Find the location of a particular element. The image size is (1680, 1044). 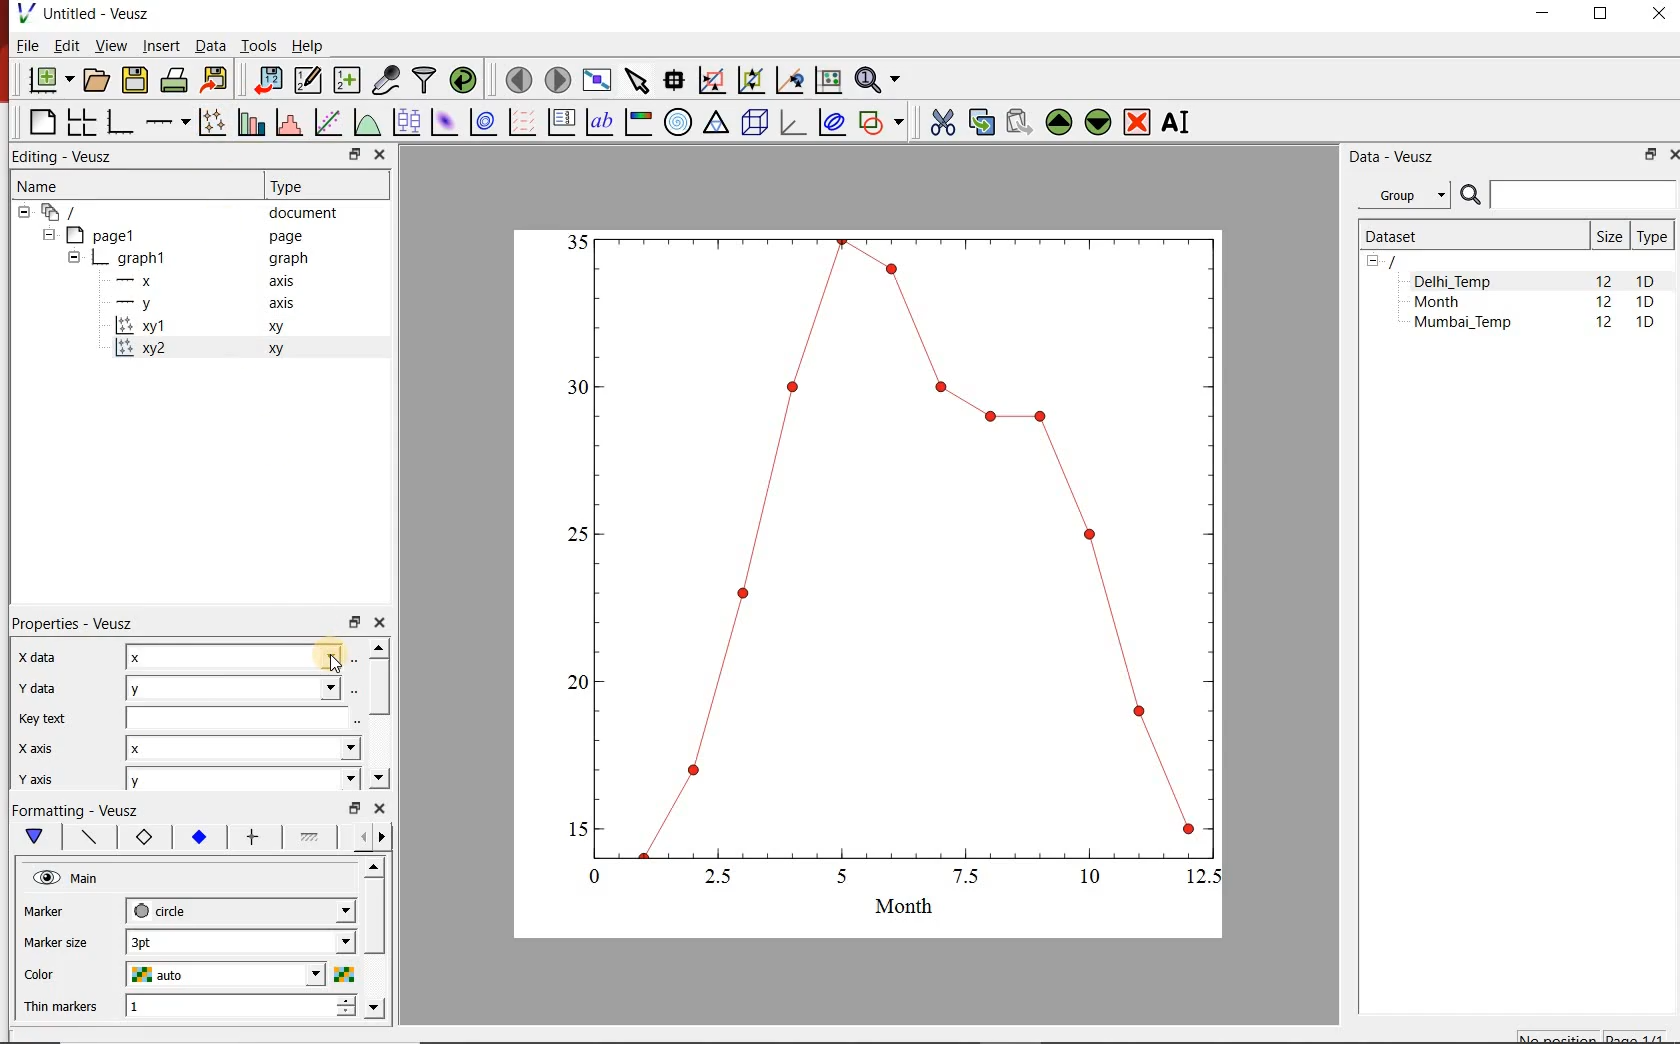

plot covariance ellipses is located at coordinates (832, 122).